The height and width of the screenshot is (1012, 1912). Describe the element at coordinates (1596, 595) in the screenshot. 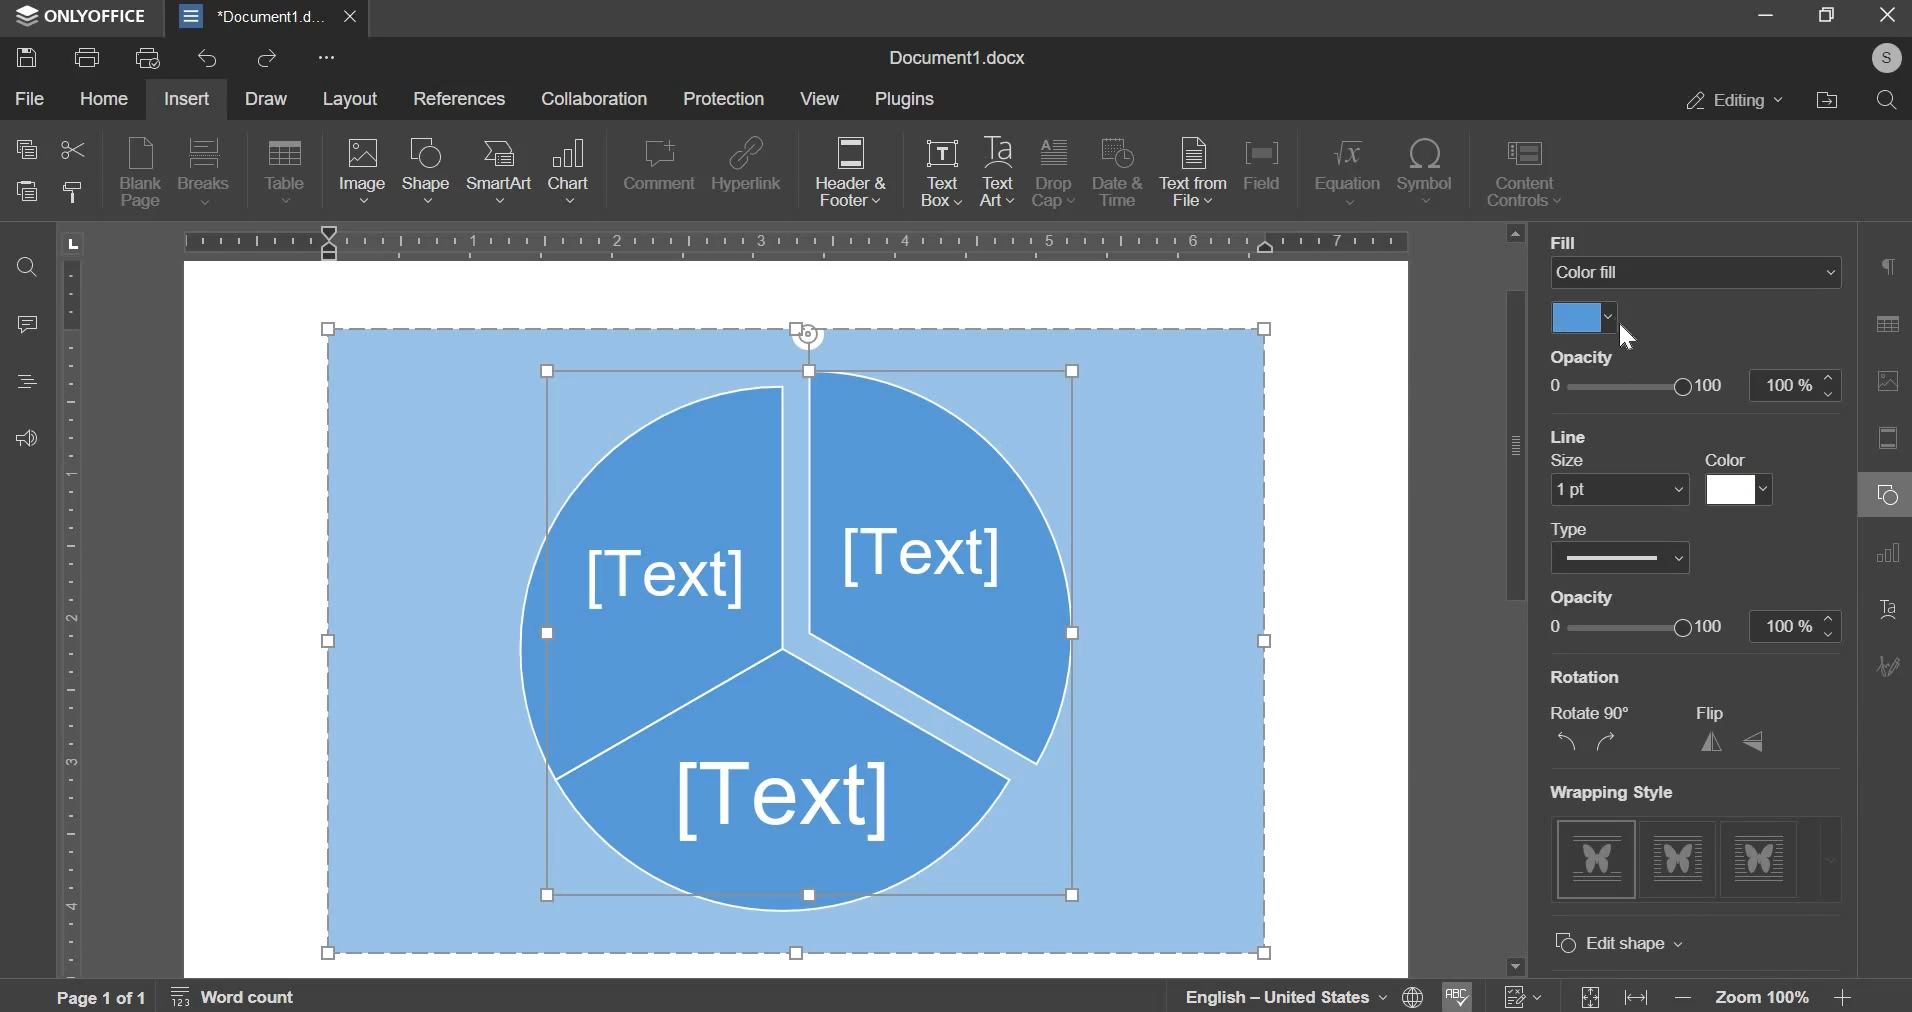

I see `` at that location.